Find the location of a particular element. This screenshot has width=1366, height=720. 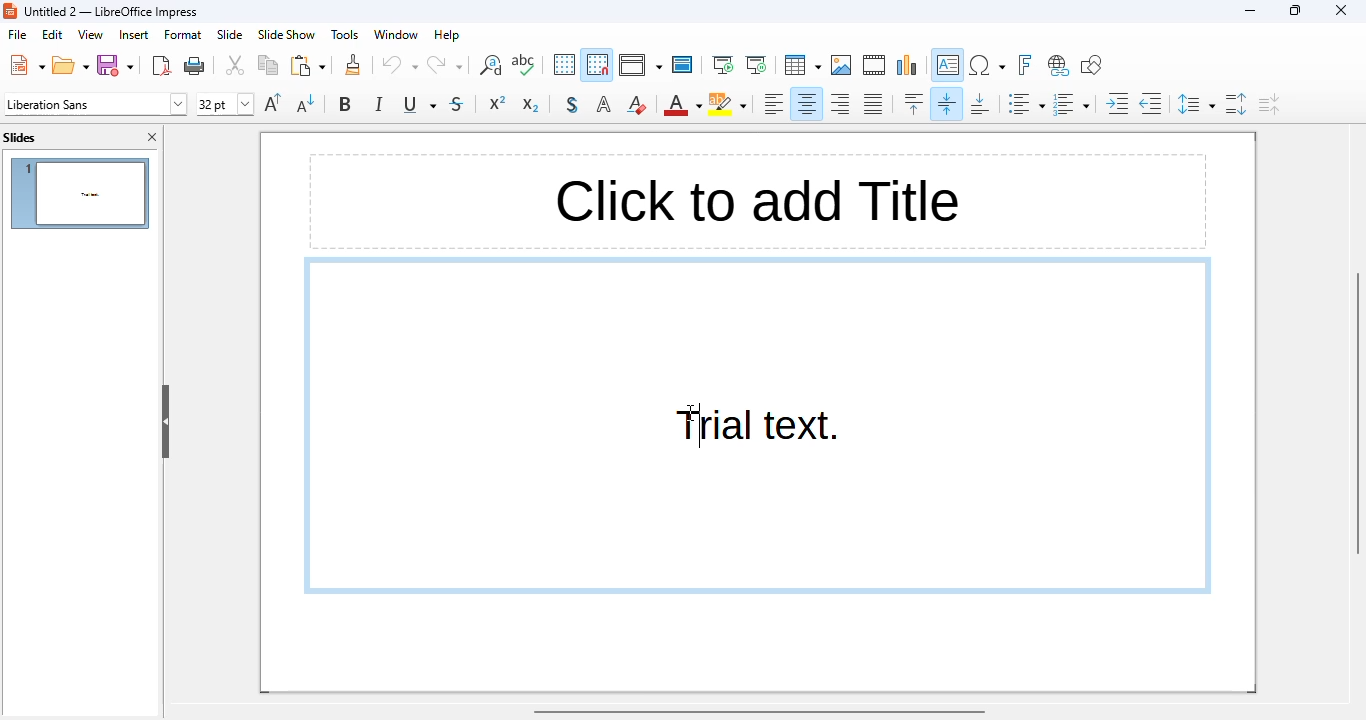

show draw functions is located at coordinates (1092, 65).